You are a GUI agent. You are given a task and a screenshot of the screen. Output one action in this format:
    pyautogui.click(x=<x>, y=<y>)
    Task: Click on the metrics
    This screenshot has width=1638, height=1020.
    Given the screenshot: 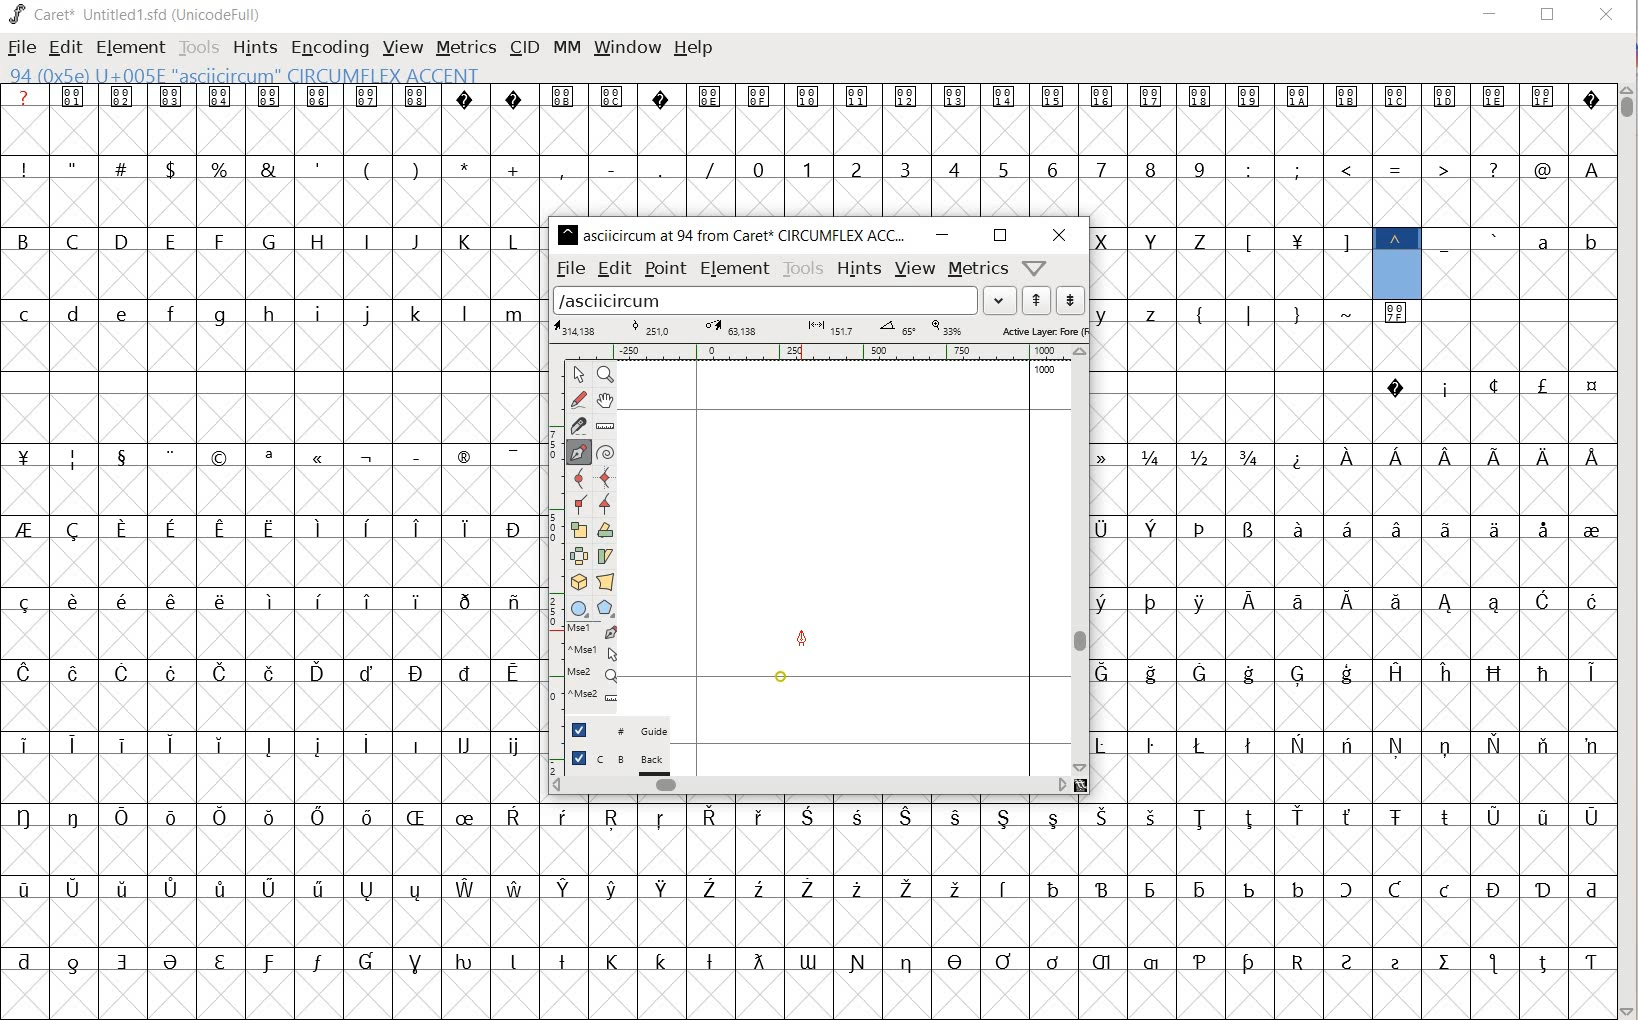 What is the action you would take?
    pyautogui.click(x=979, y=269)
    